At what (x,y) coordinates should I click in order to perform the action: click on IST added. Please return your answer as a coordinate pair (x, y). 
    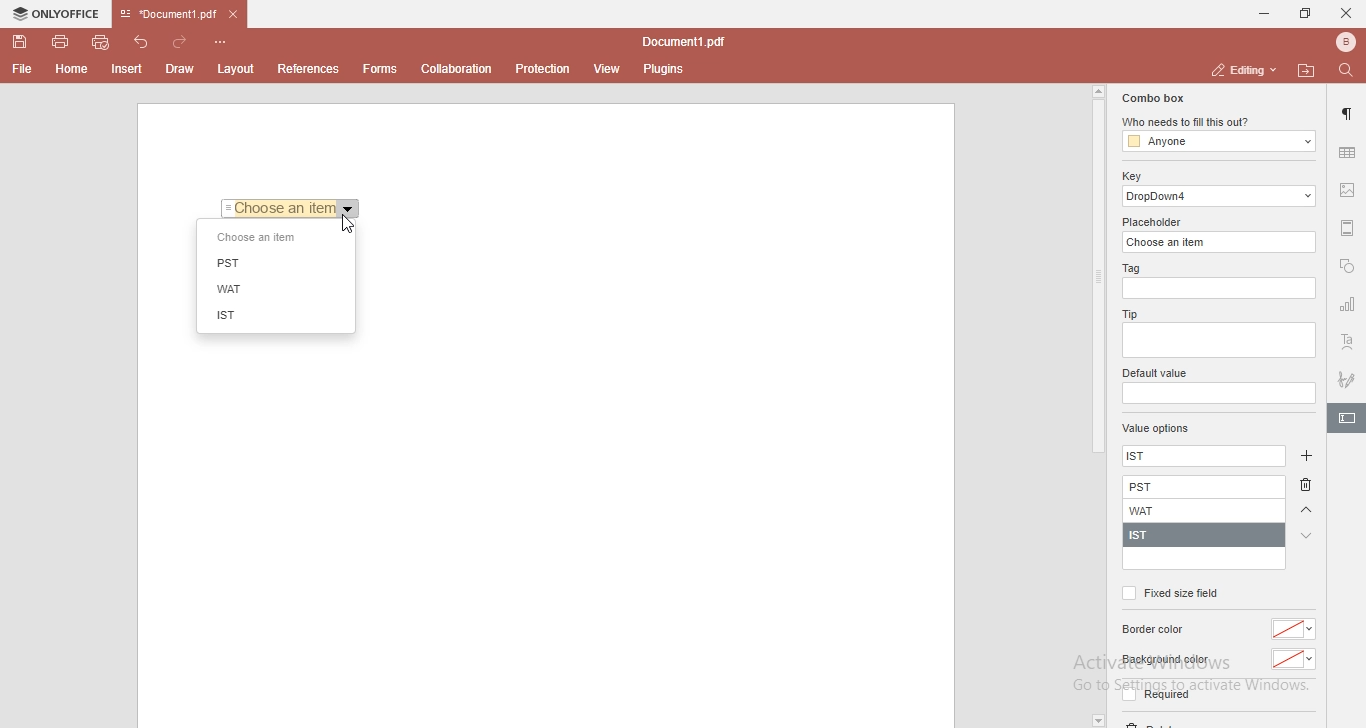
    Looking at the image, I should click on (1201, 536).